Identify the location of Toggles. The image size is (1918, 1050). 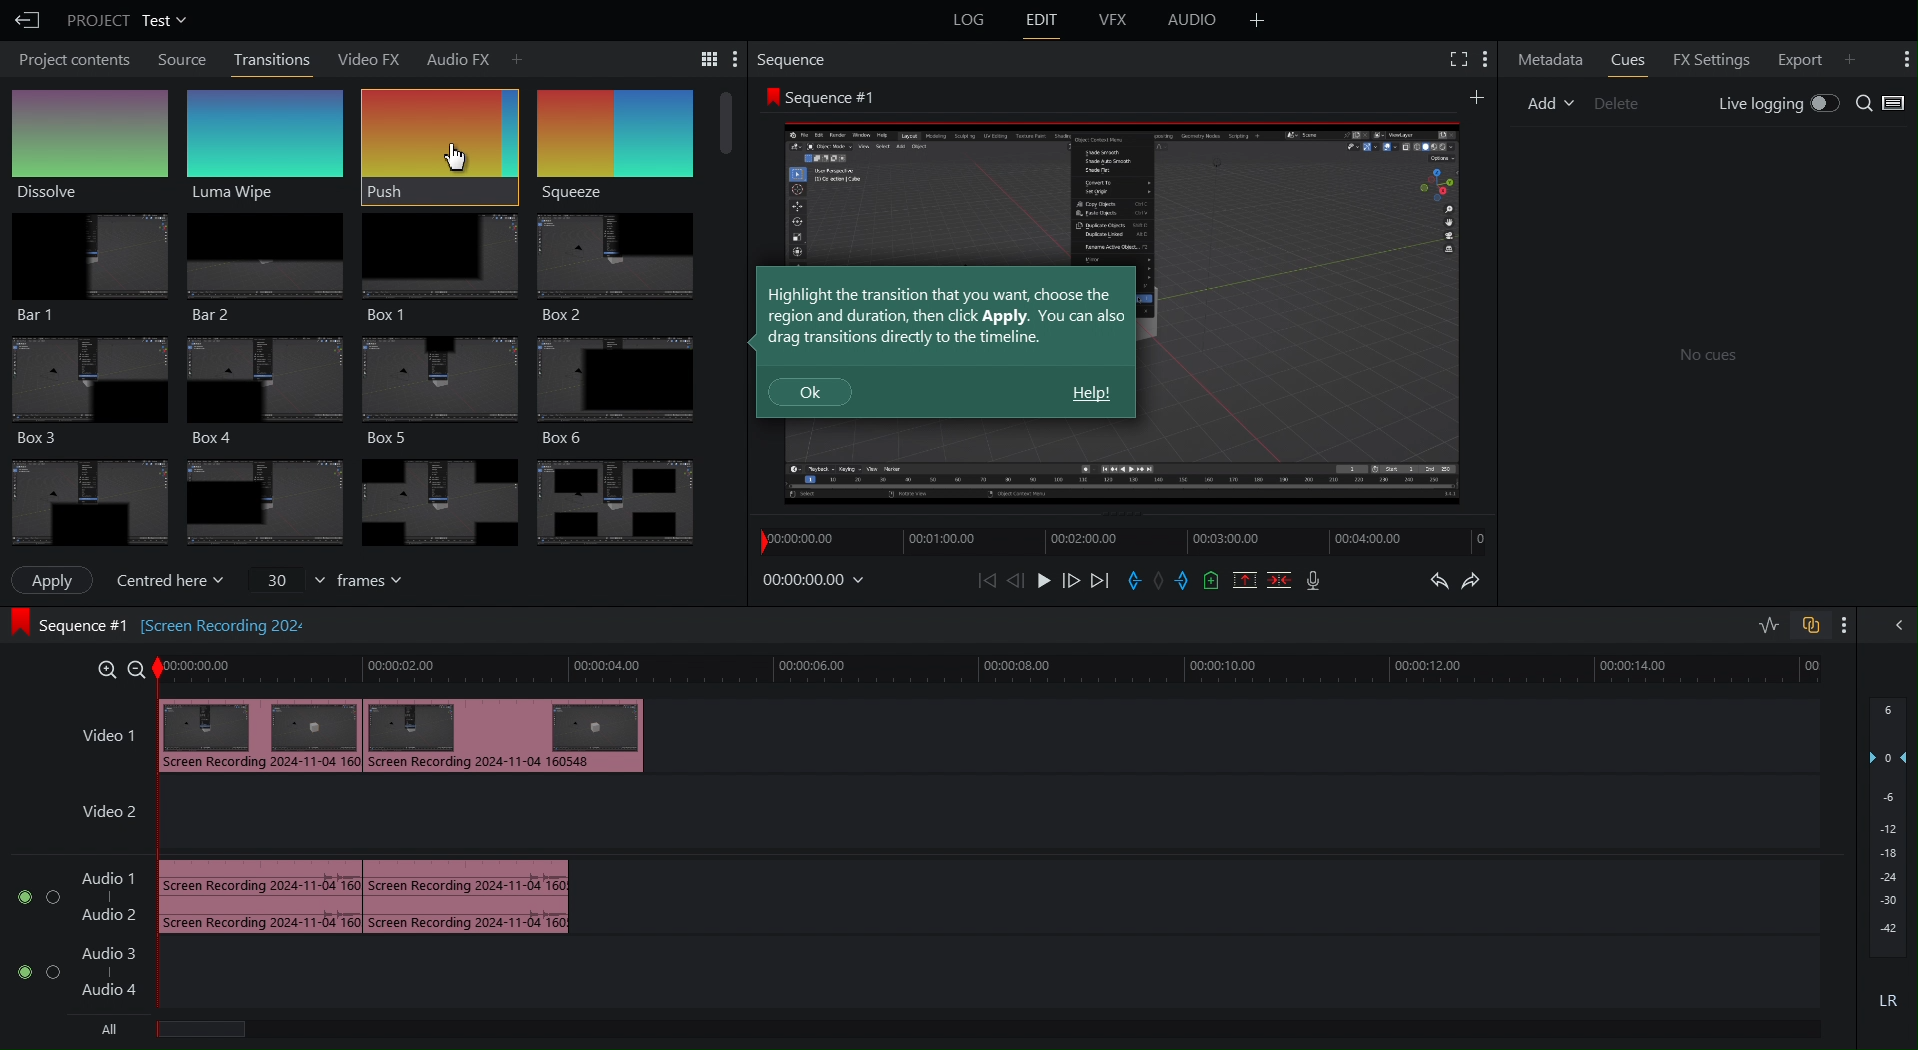
(1803, 625).